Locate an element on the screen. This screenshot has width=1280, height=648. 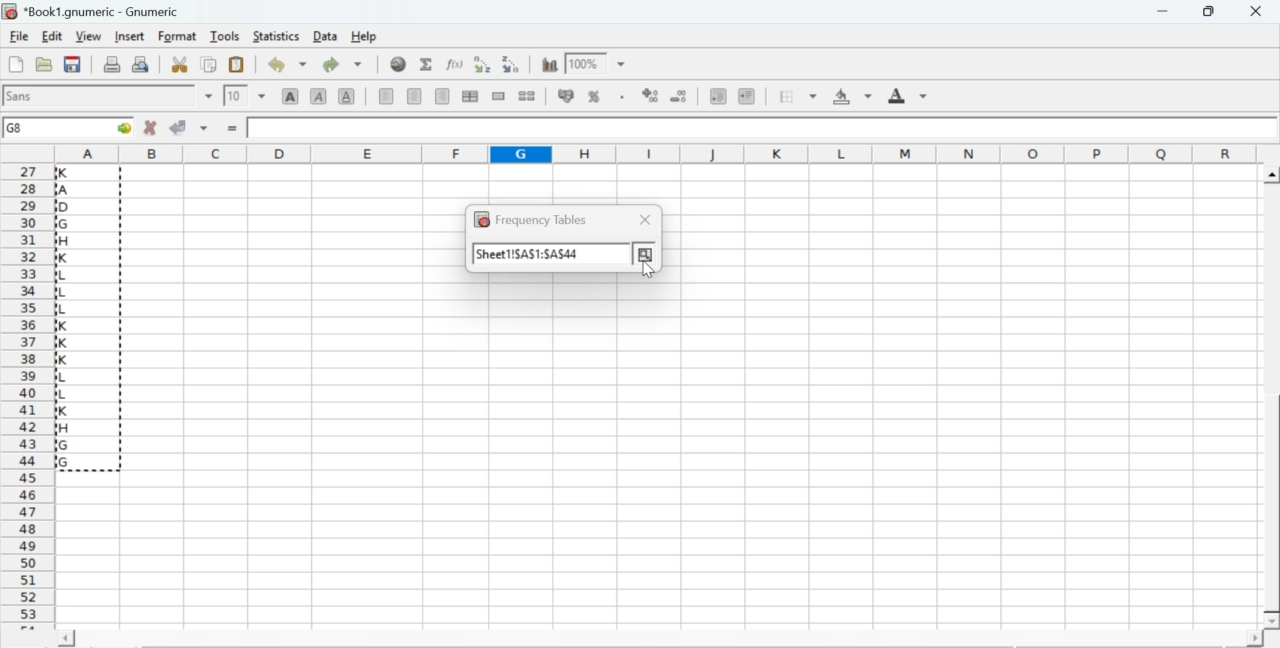
enter formula is located at coordinates (234, 129).